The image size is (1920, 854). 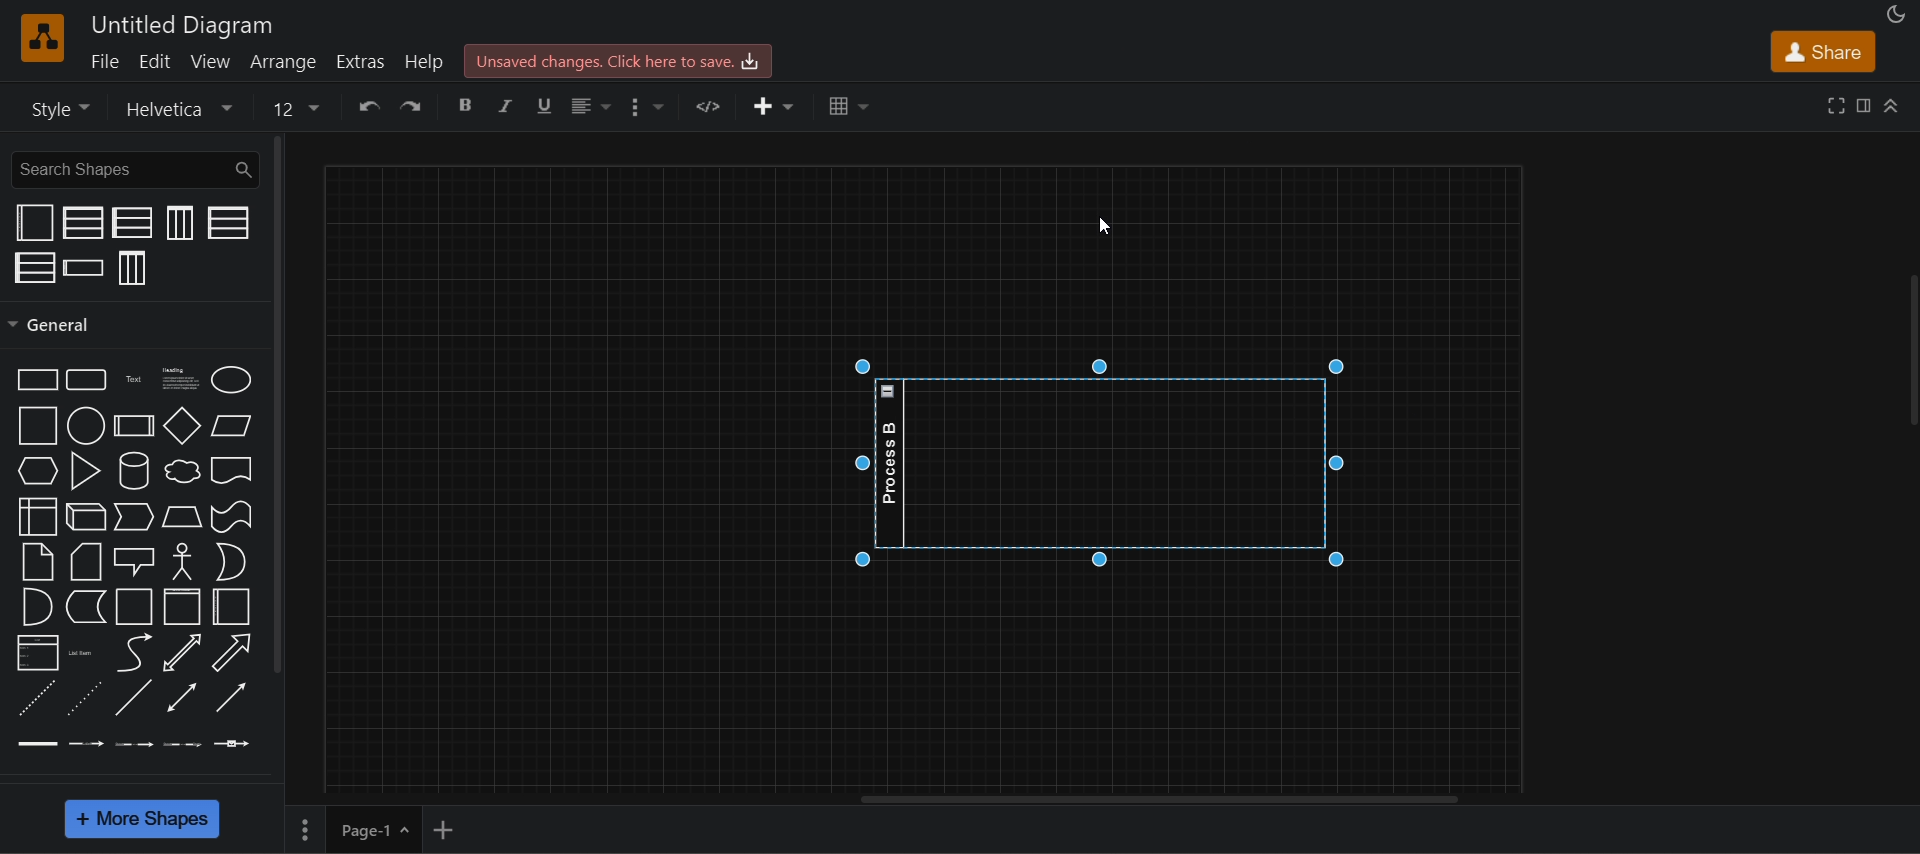 I want to click on arrow, so click(x=233, y=652).